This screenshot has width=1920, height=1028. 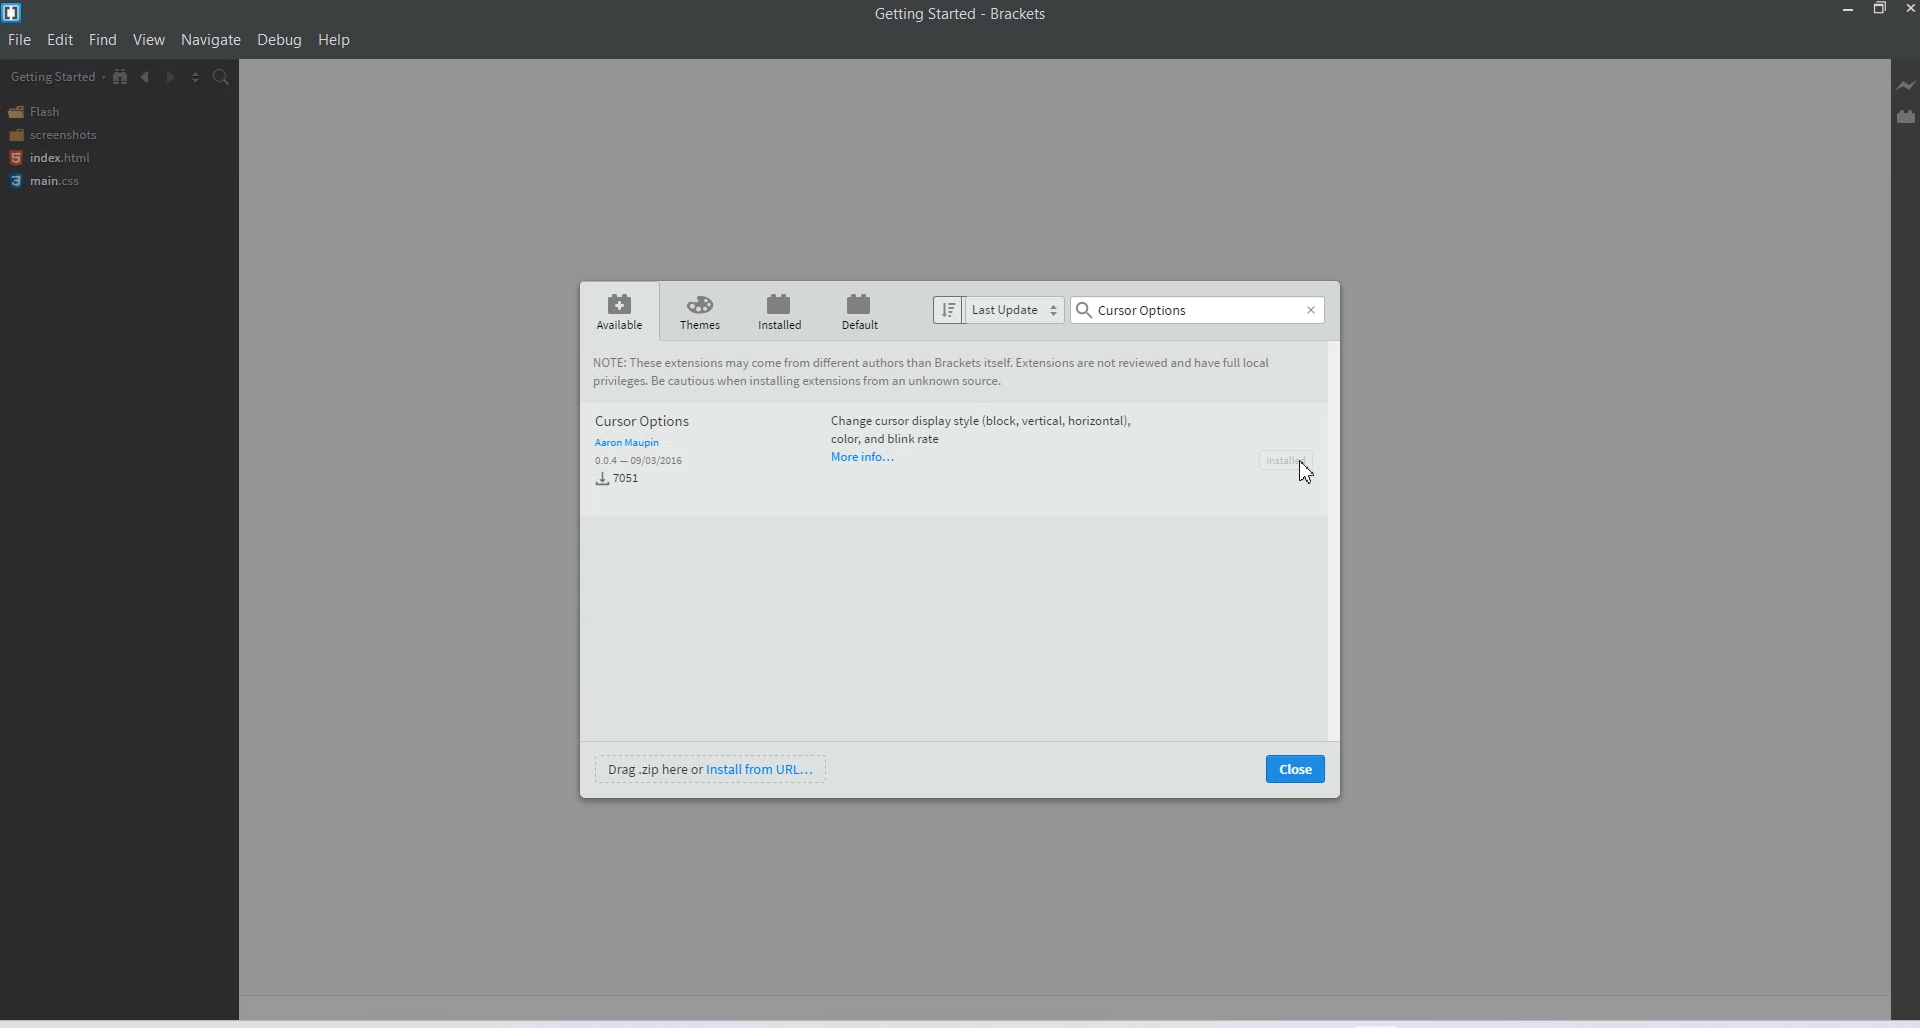 I want to click on drag .zip here or install from URL, so click(x=711, y=770).